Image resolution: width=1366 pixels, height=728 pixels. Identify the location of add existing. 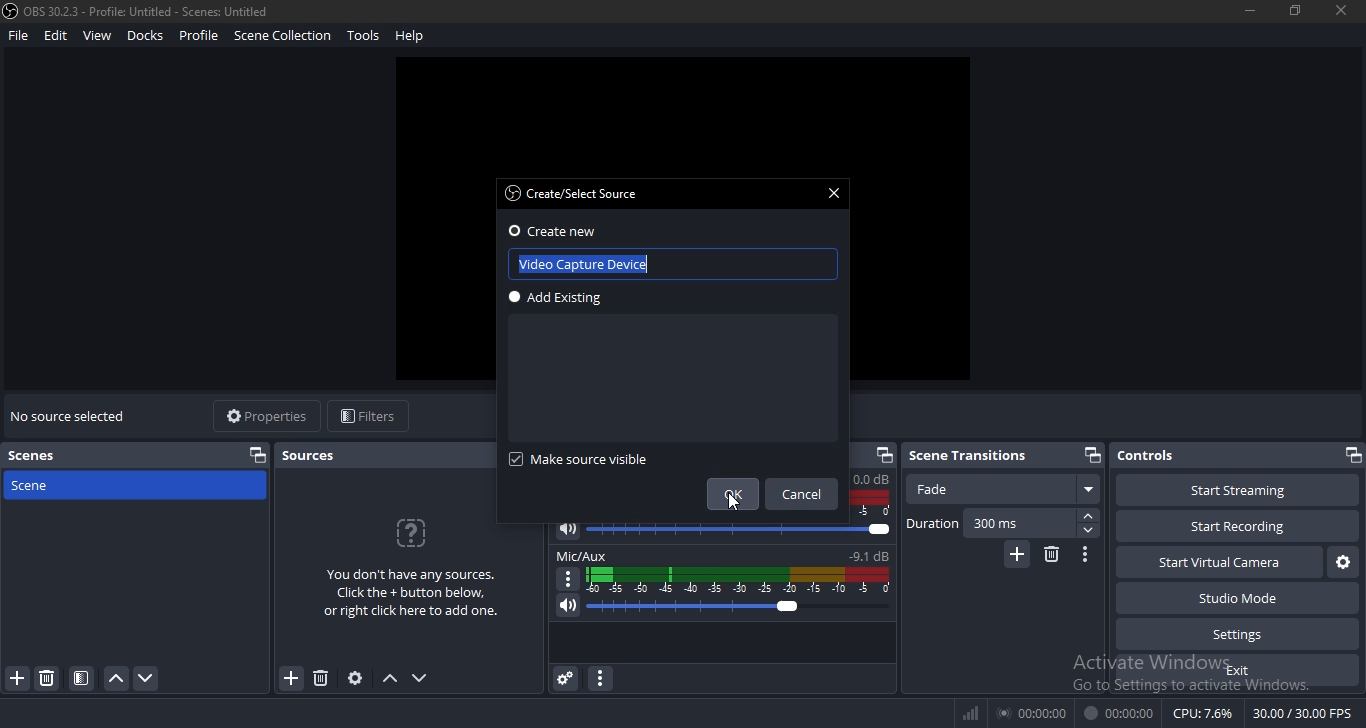
(565, 301).